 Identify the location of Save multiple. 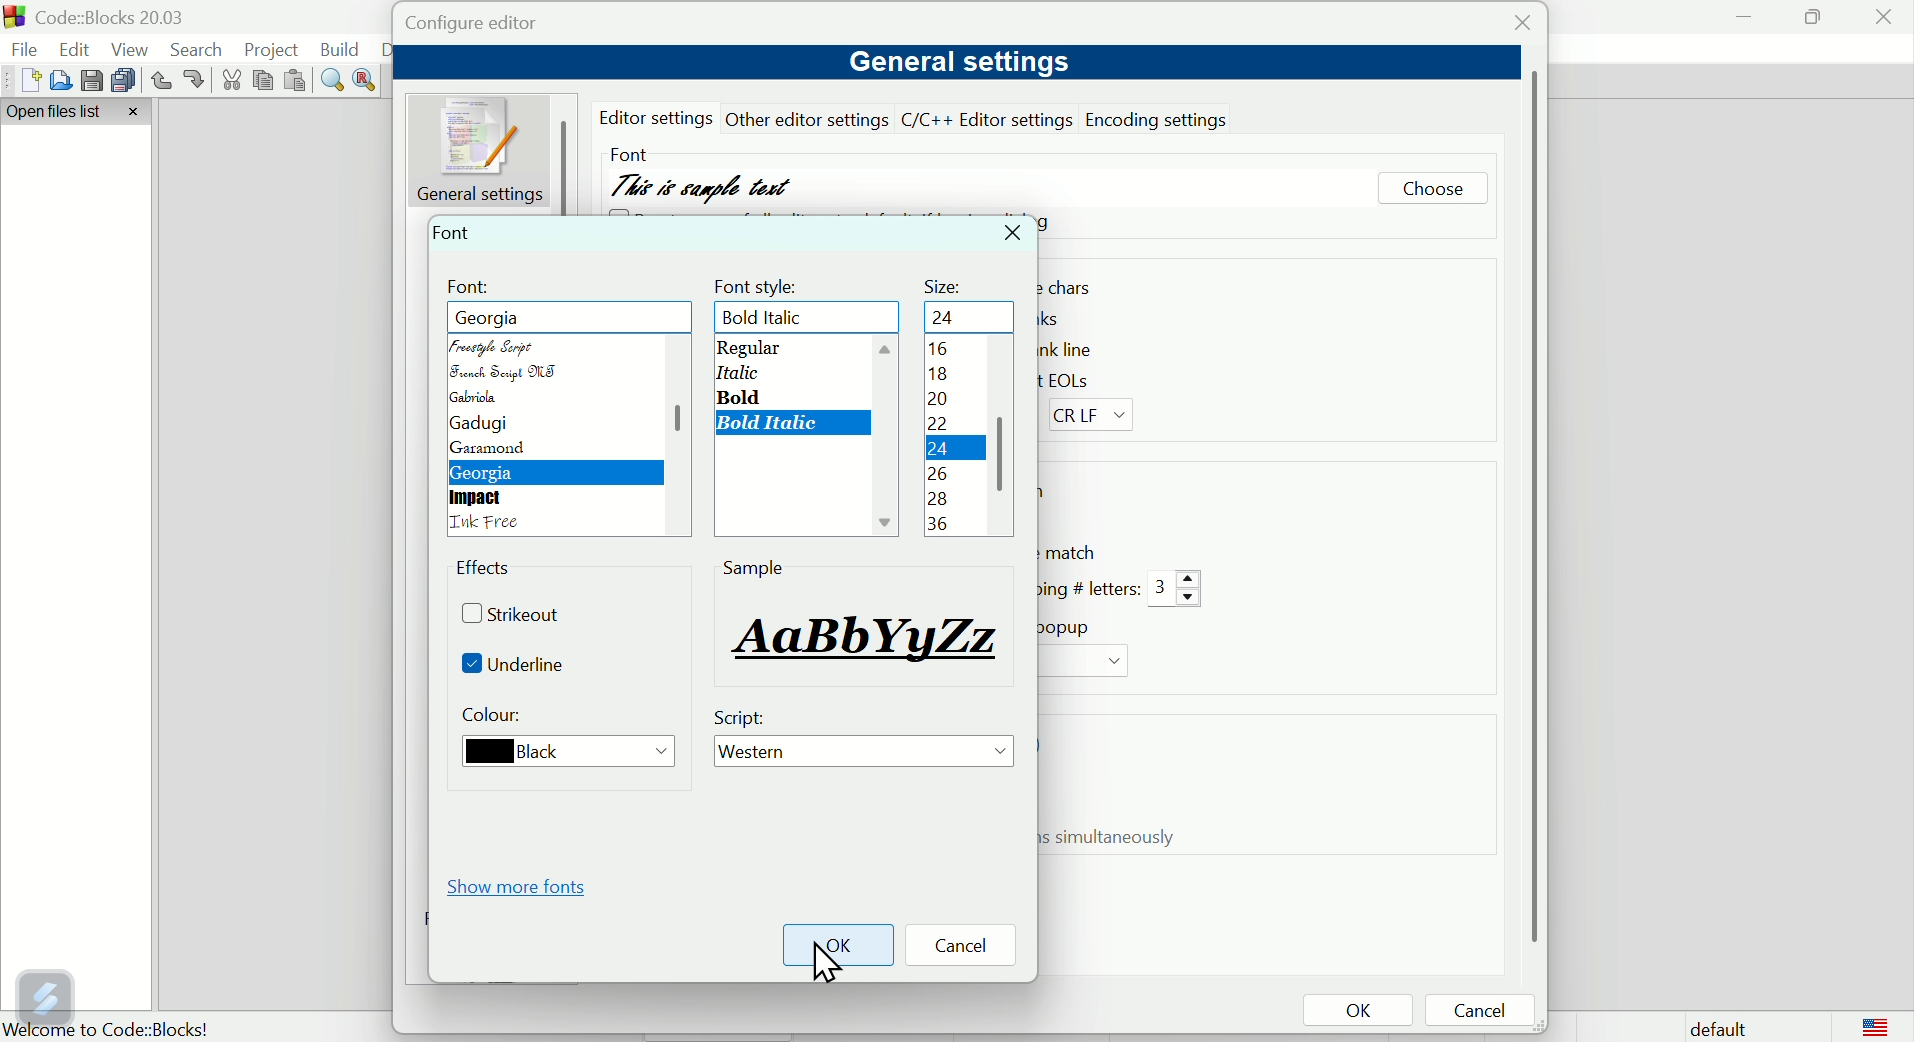
(124, 79).